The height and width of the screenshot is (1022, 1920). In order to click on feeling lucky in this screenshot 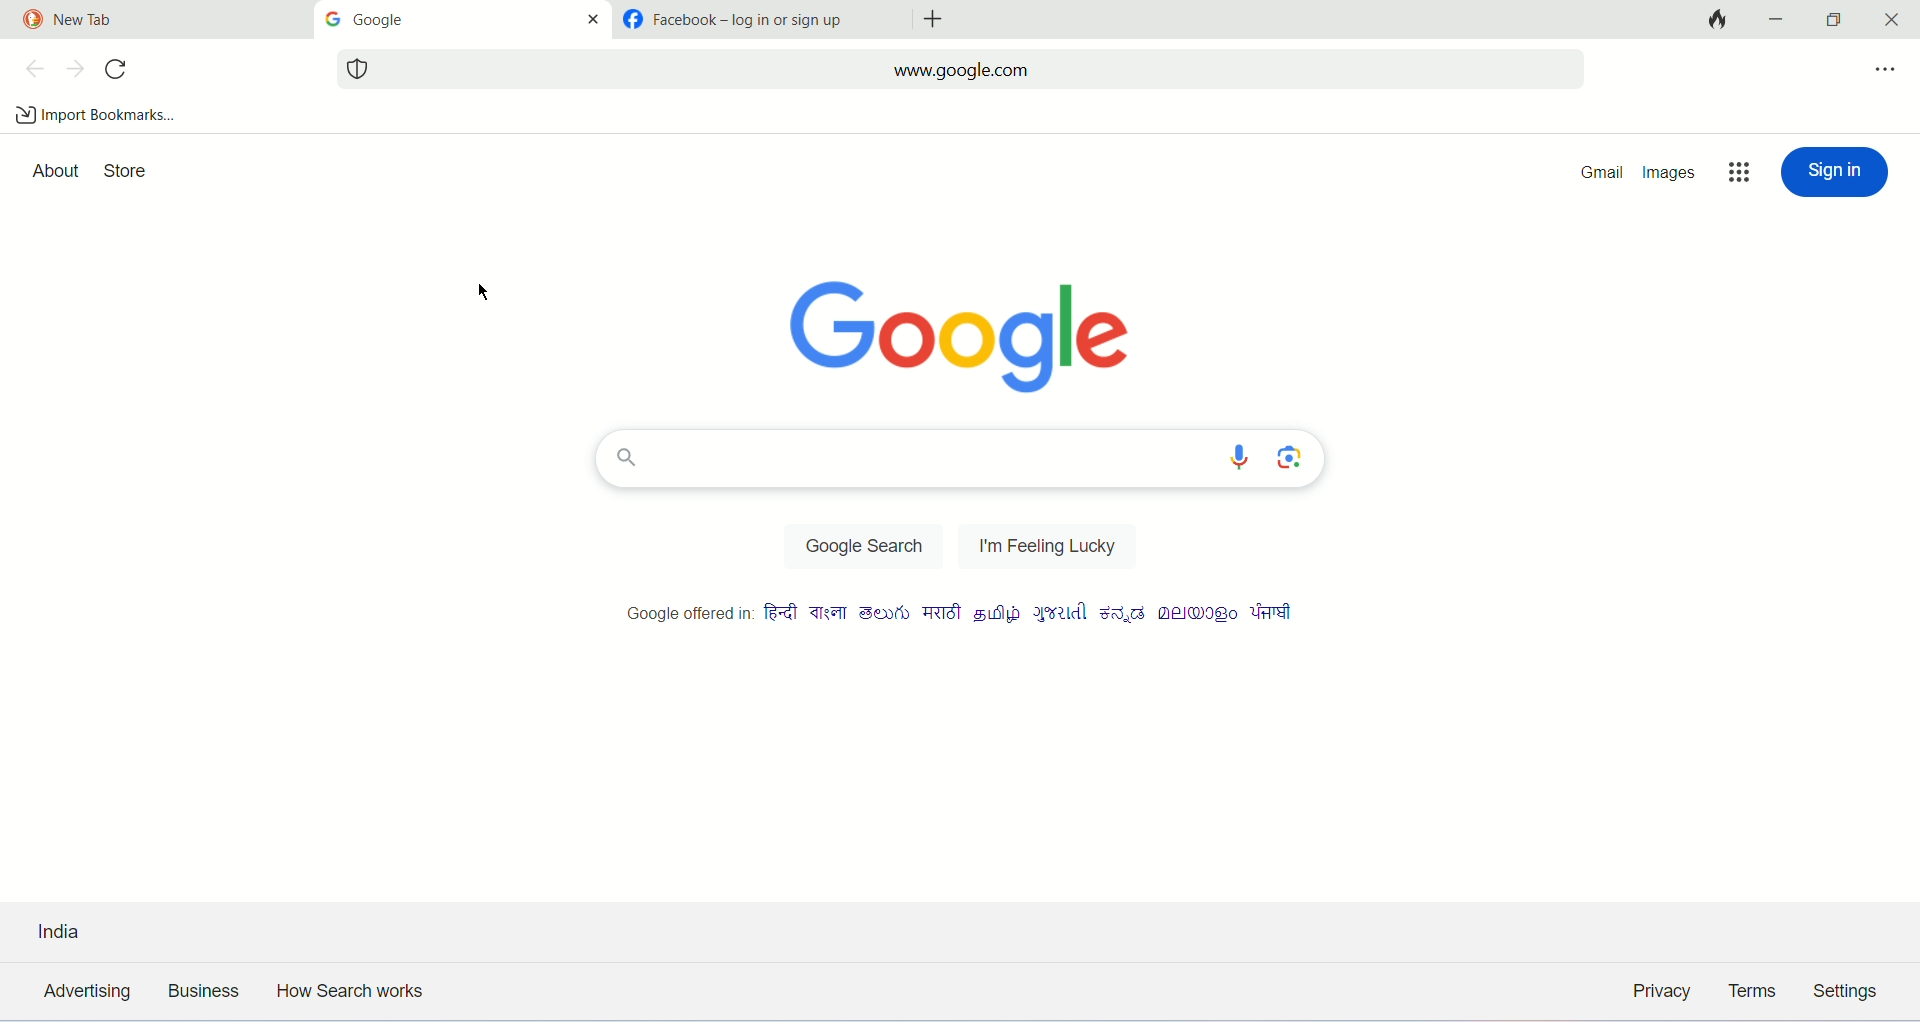, I will do `click(1048, 547)`.